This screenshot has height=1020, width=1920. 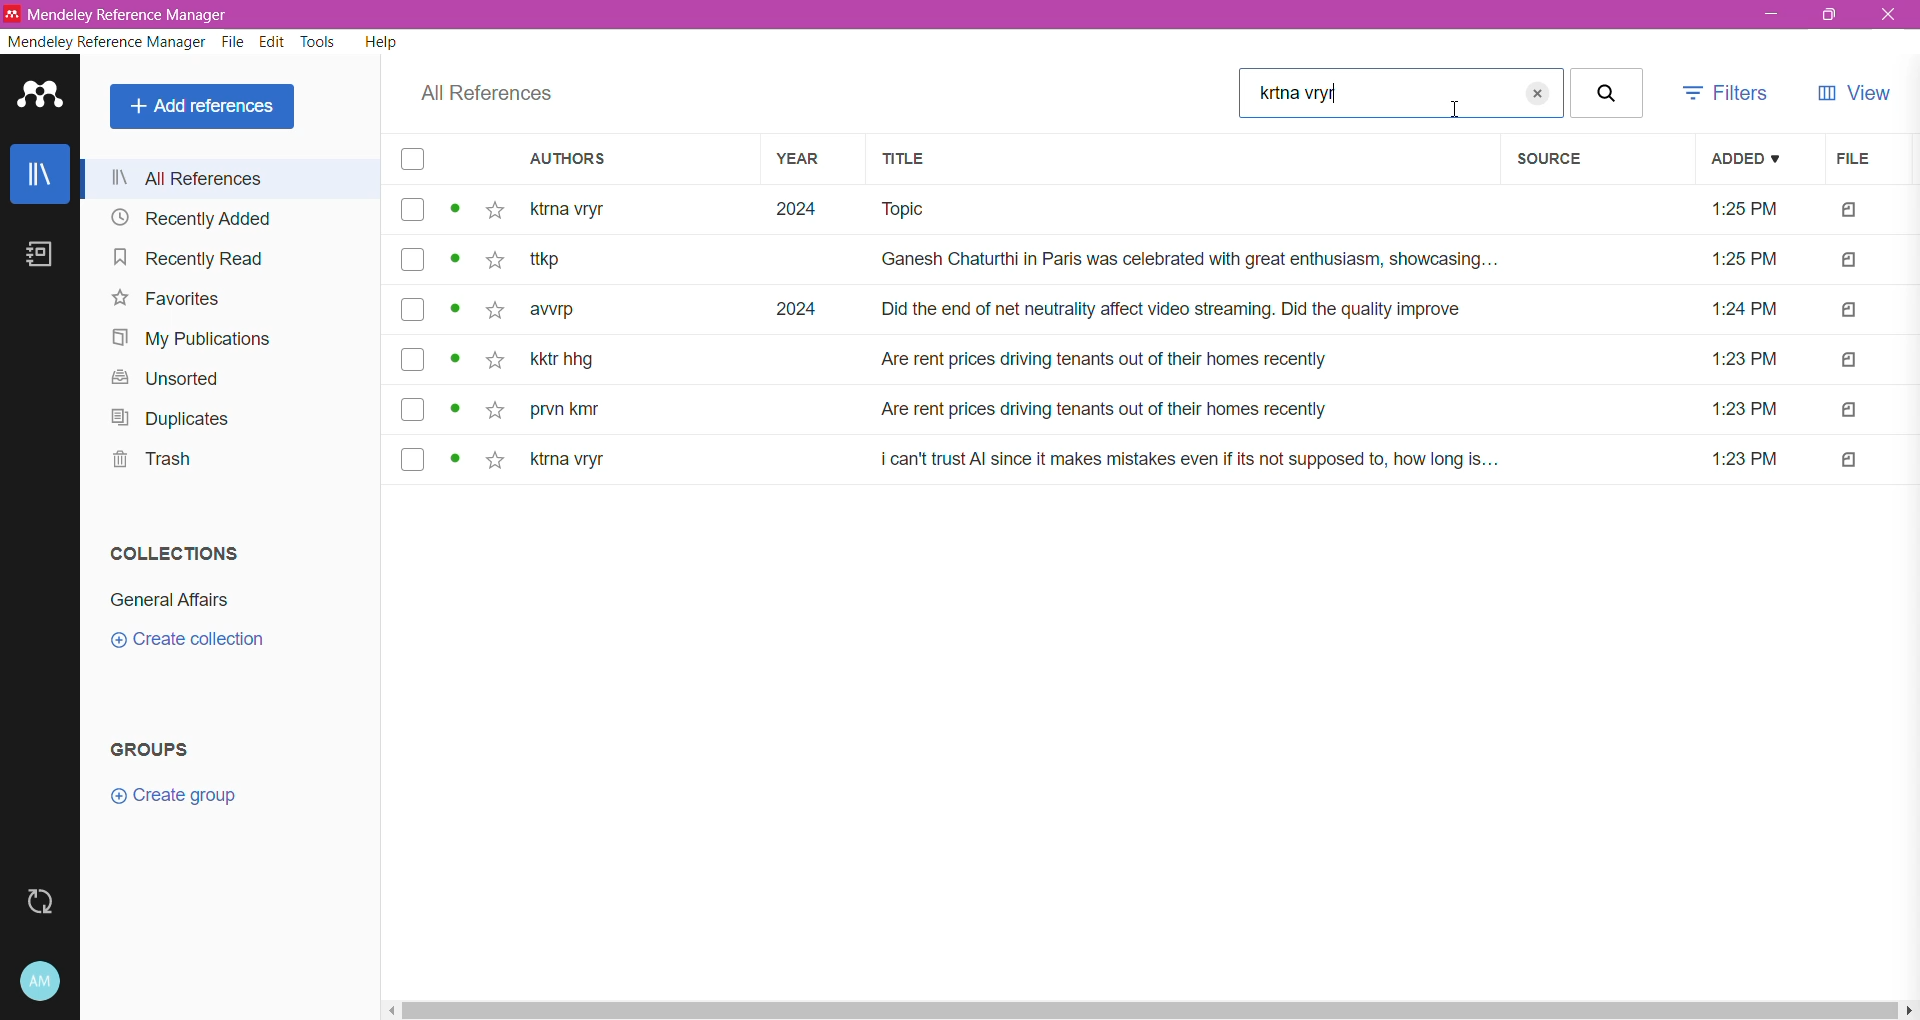 I want to click on Groups, so click(x=163, y=750).